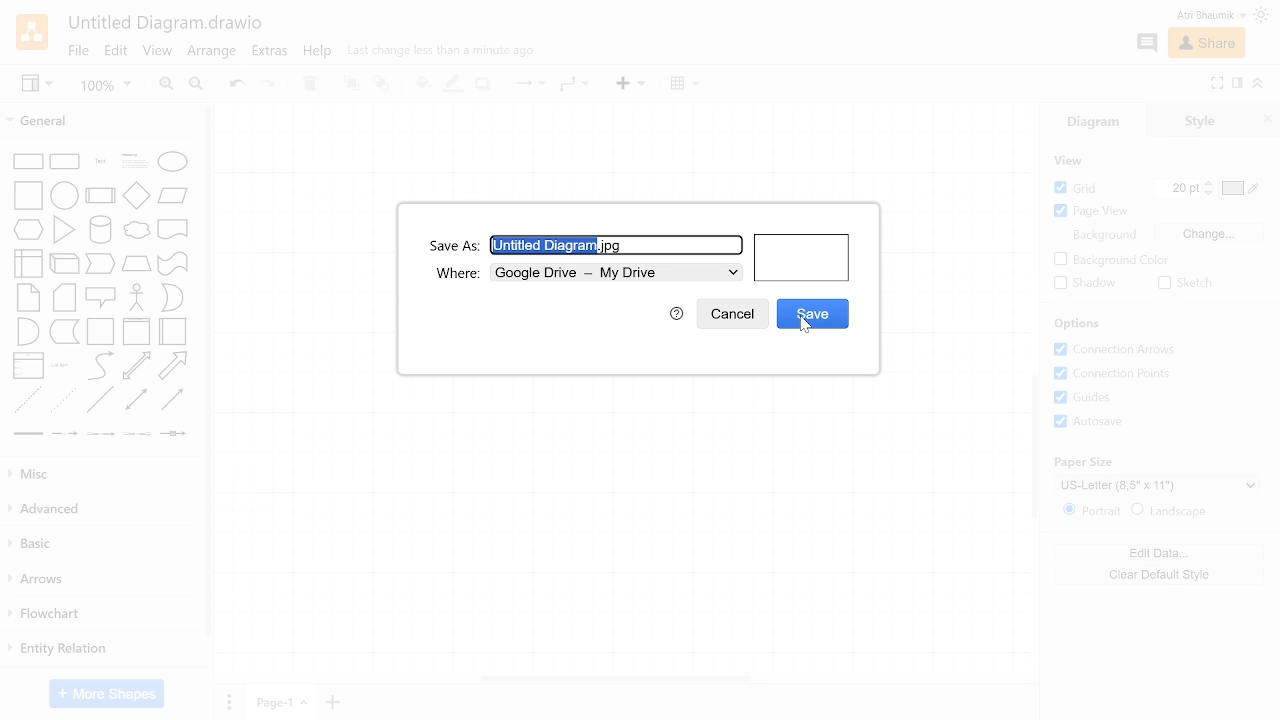  I want to click on TO front, so click(352, 85).